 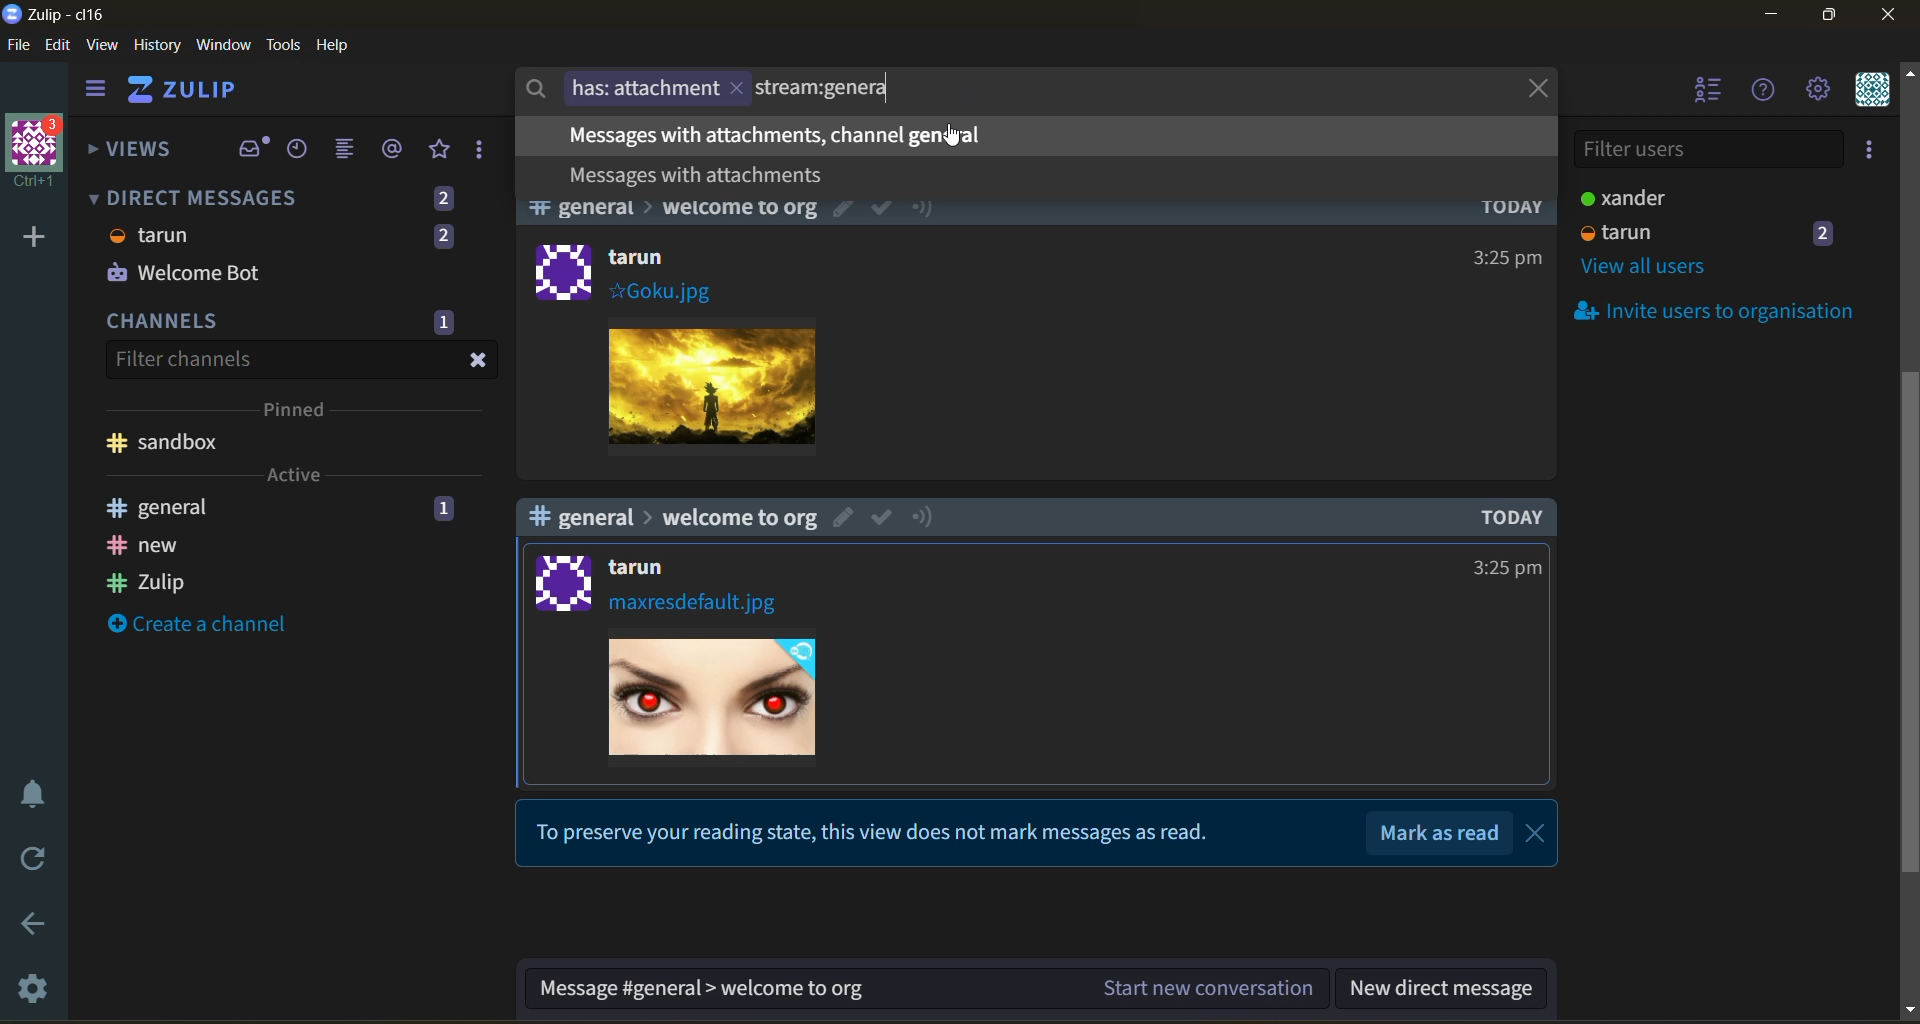 I want to click on Image, so click(x=713, y=382).